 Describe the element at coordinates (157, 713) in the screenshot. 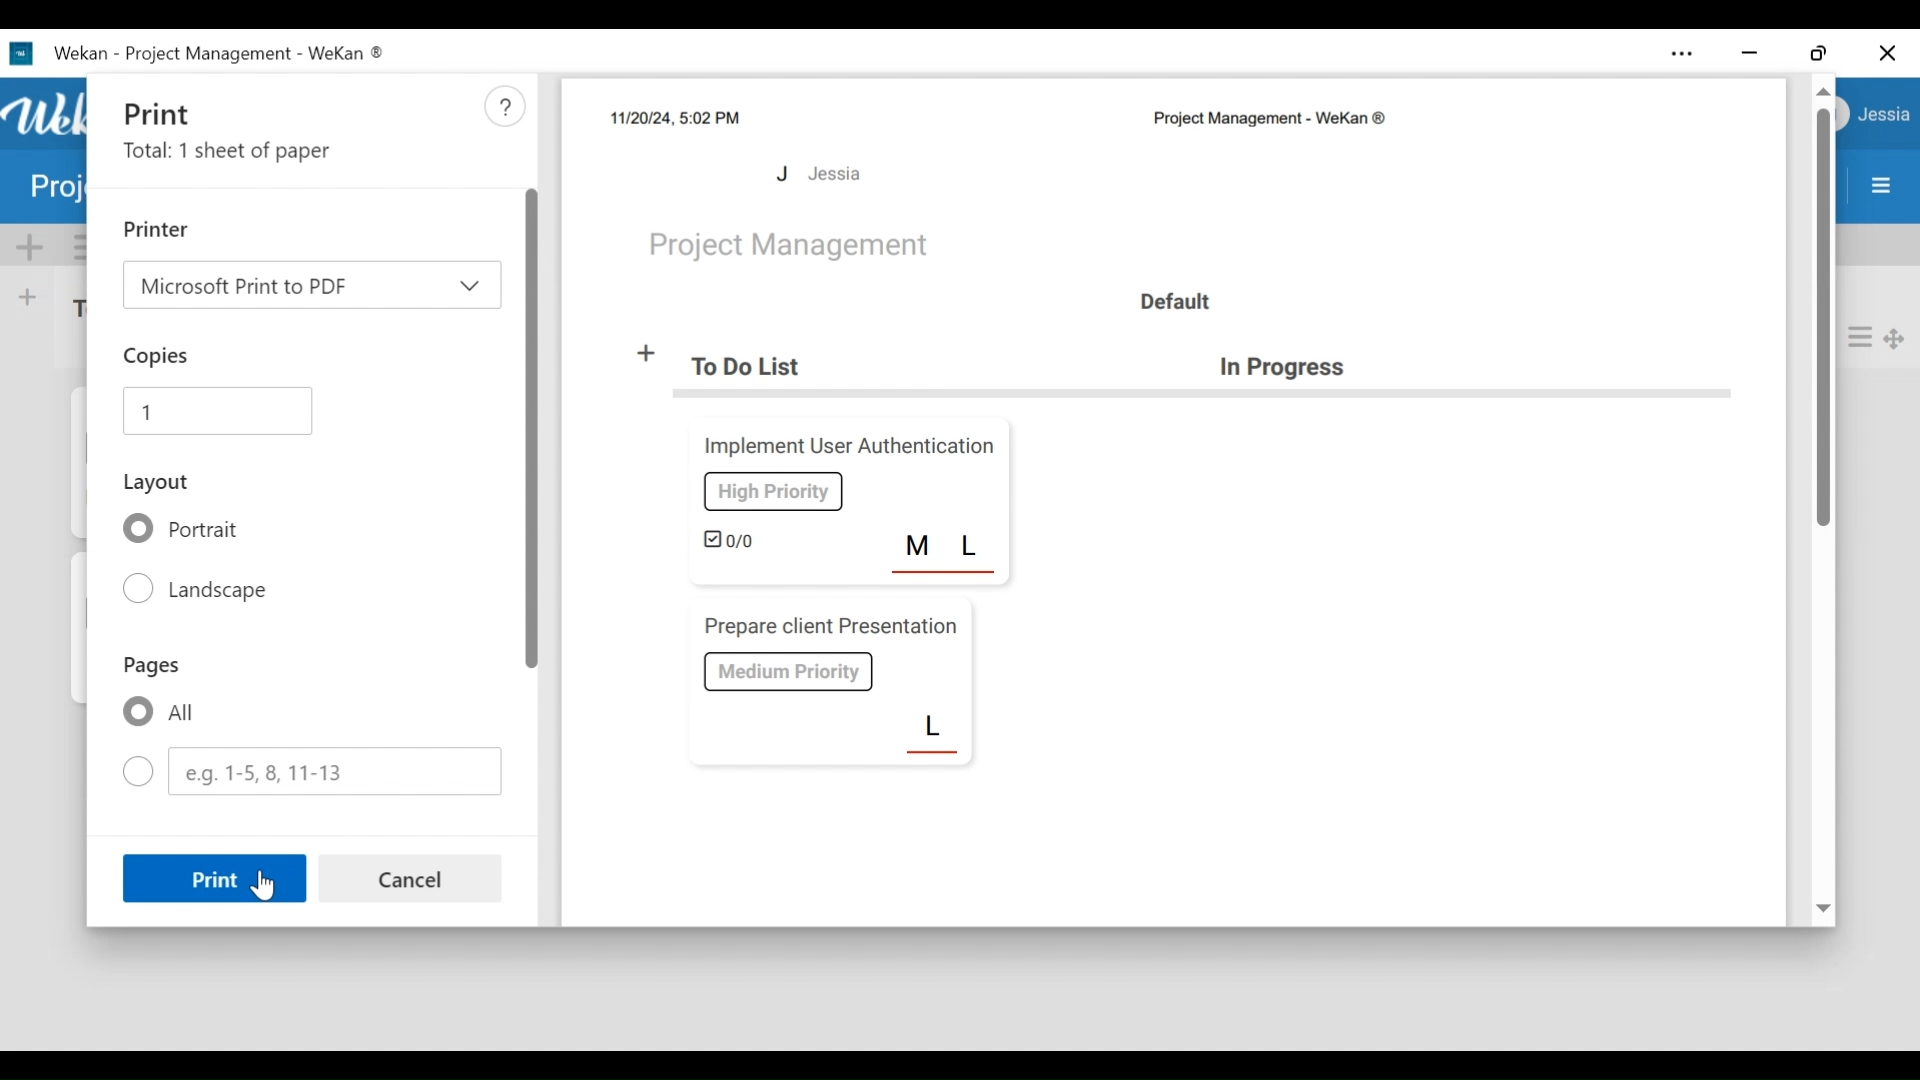

I see `All` at that location.